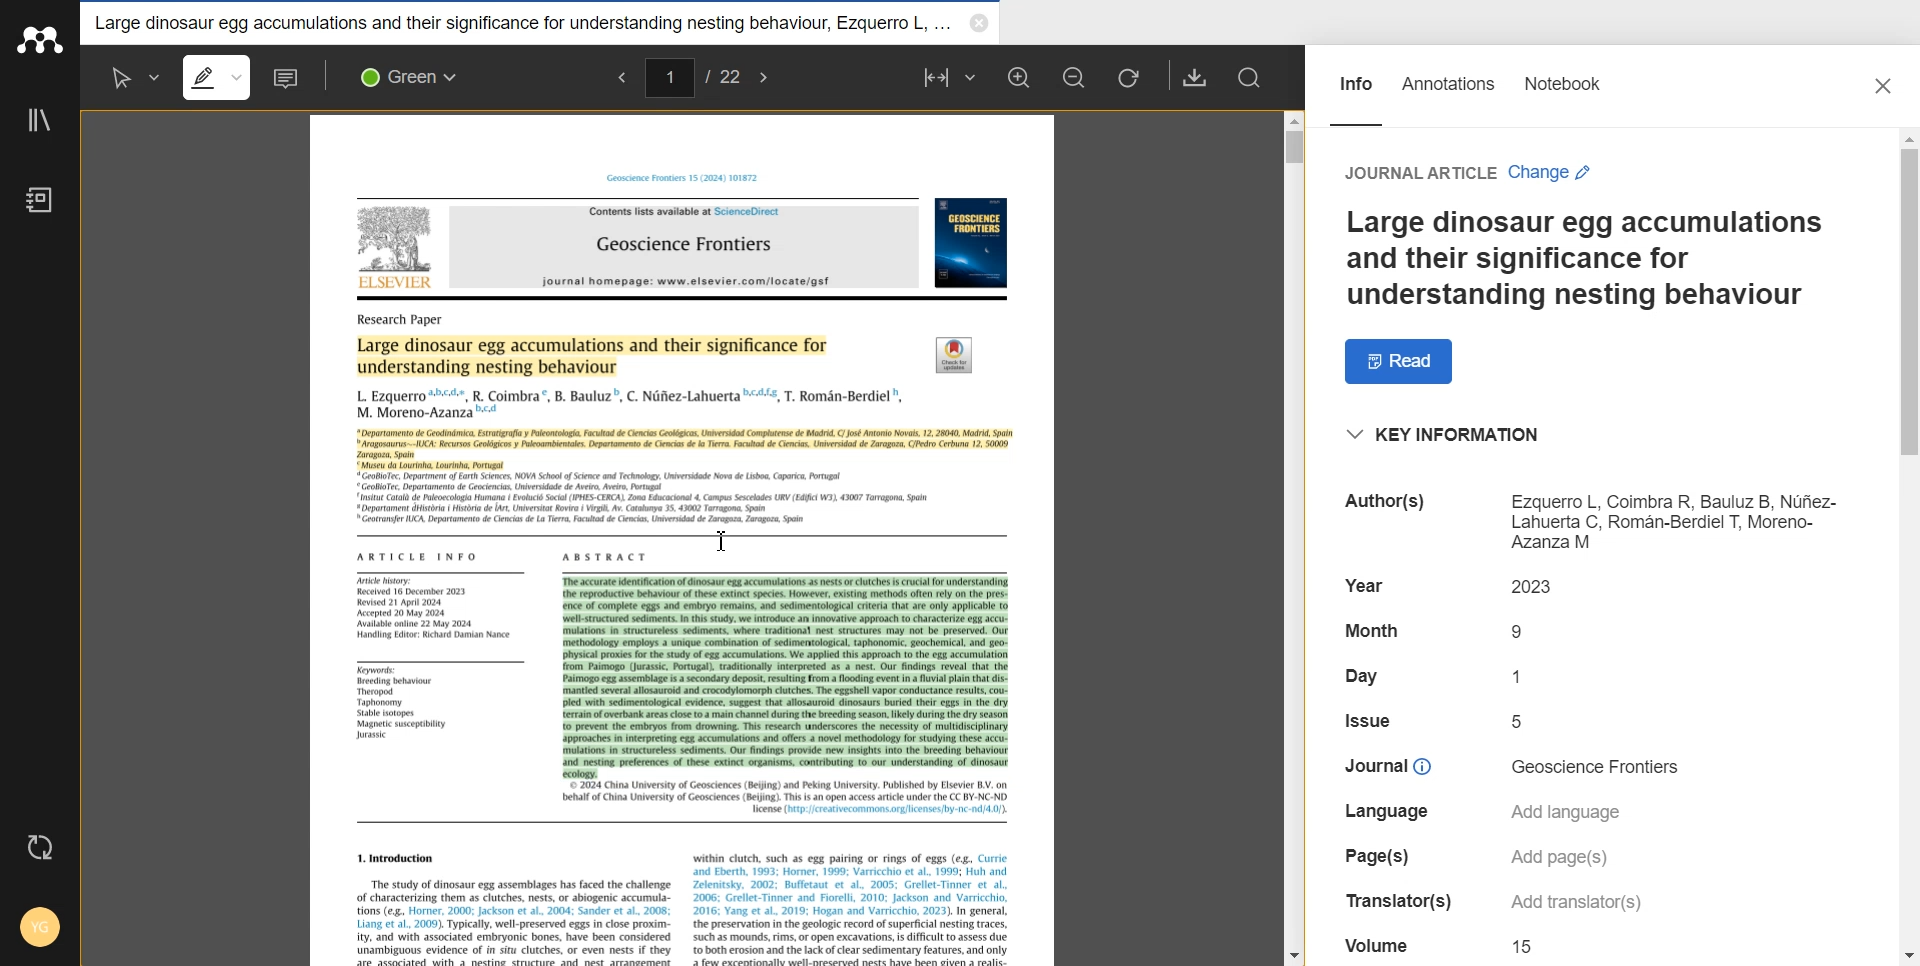 The height and width of the screenshot is (966, 1920). I want to click on text, so click(418, 555).